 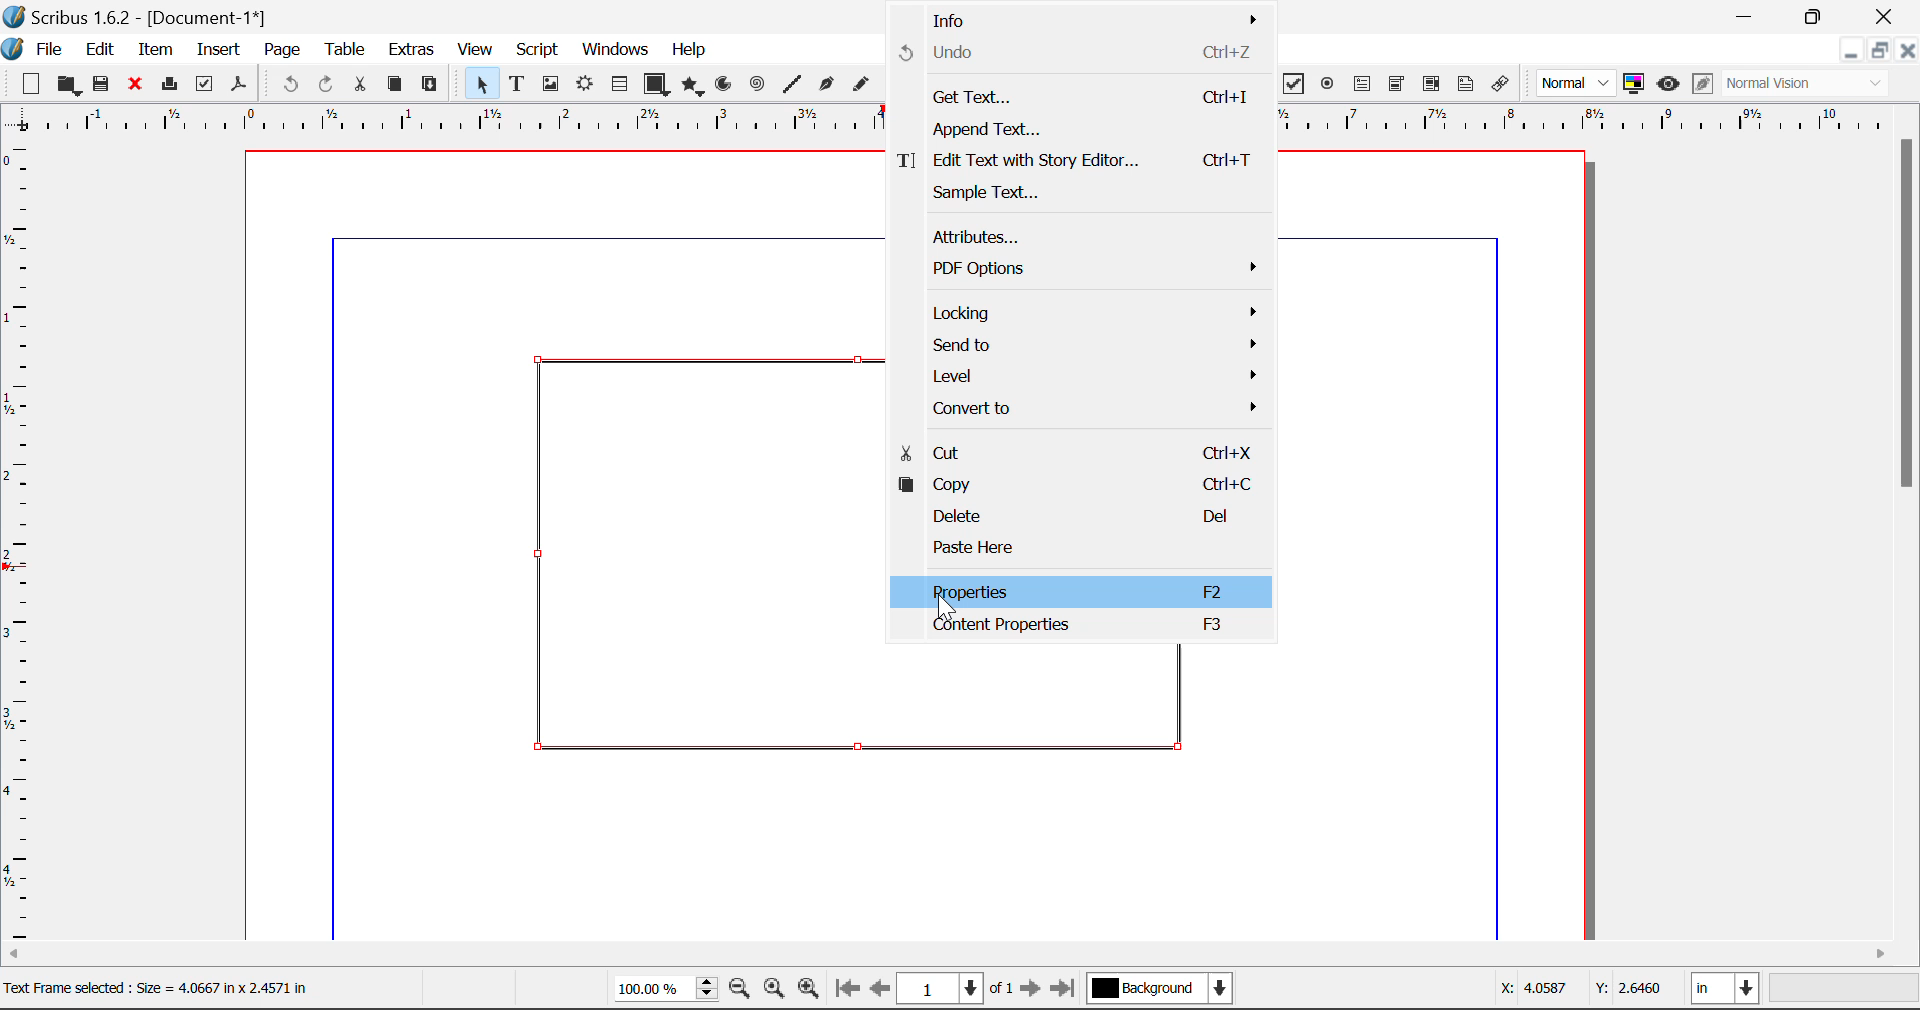 What do you see at coordinates (152, 47) in the screenshot?
I see `Item` at bounding box center [152, 47].